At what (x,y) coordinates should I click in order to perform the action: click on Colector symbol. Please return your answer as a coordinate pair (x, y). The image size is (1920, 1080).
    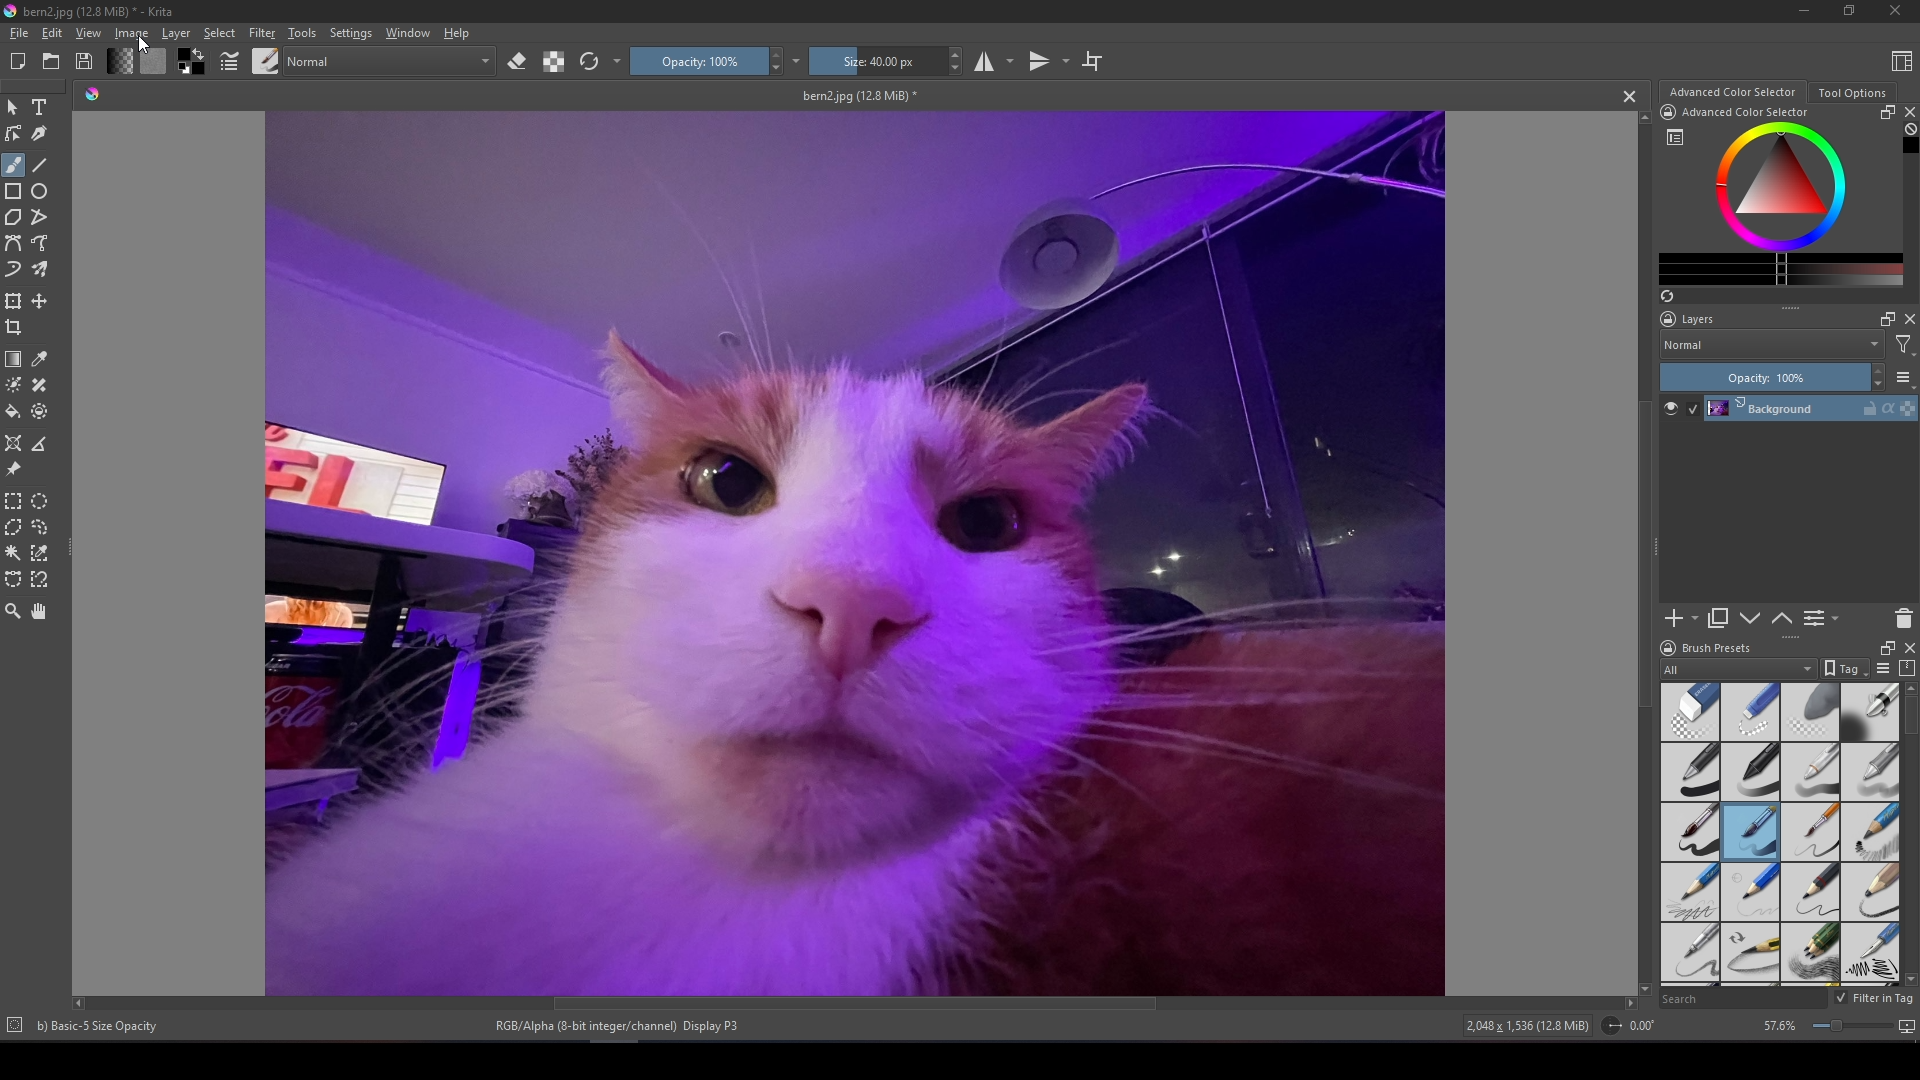
    Looking at the image, I should click on (1675, 137).